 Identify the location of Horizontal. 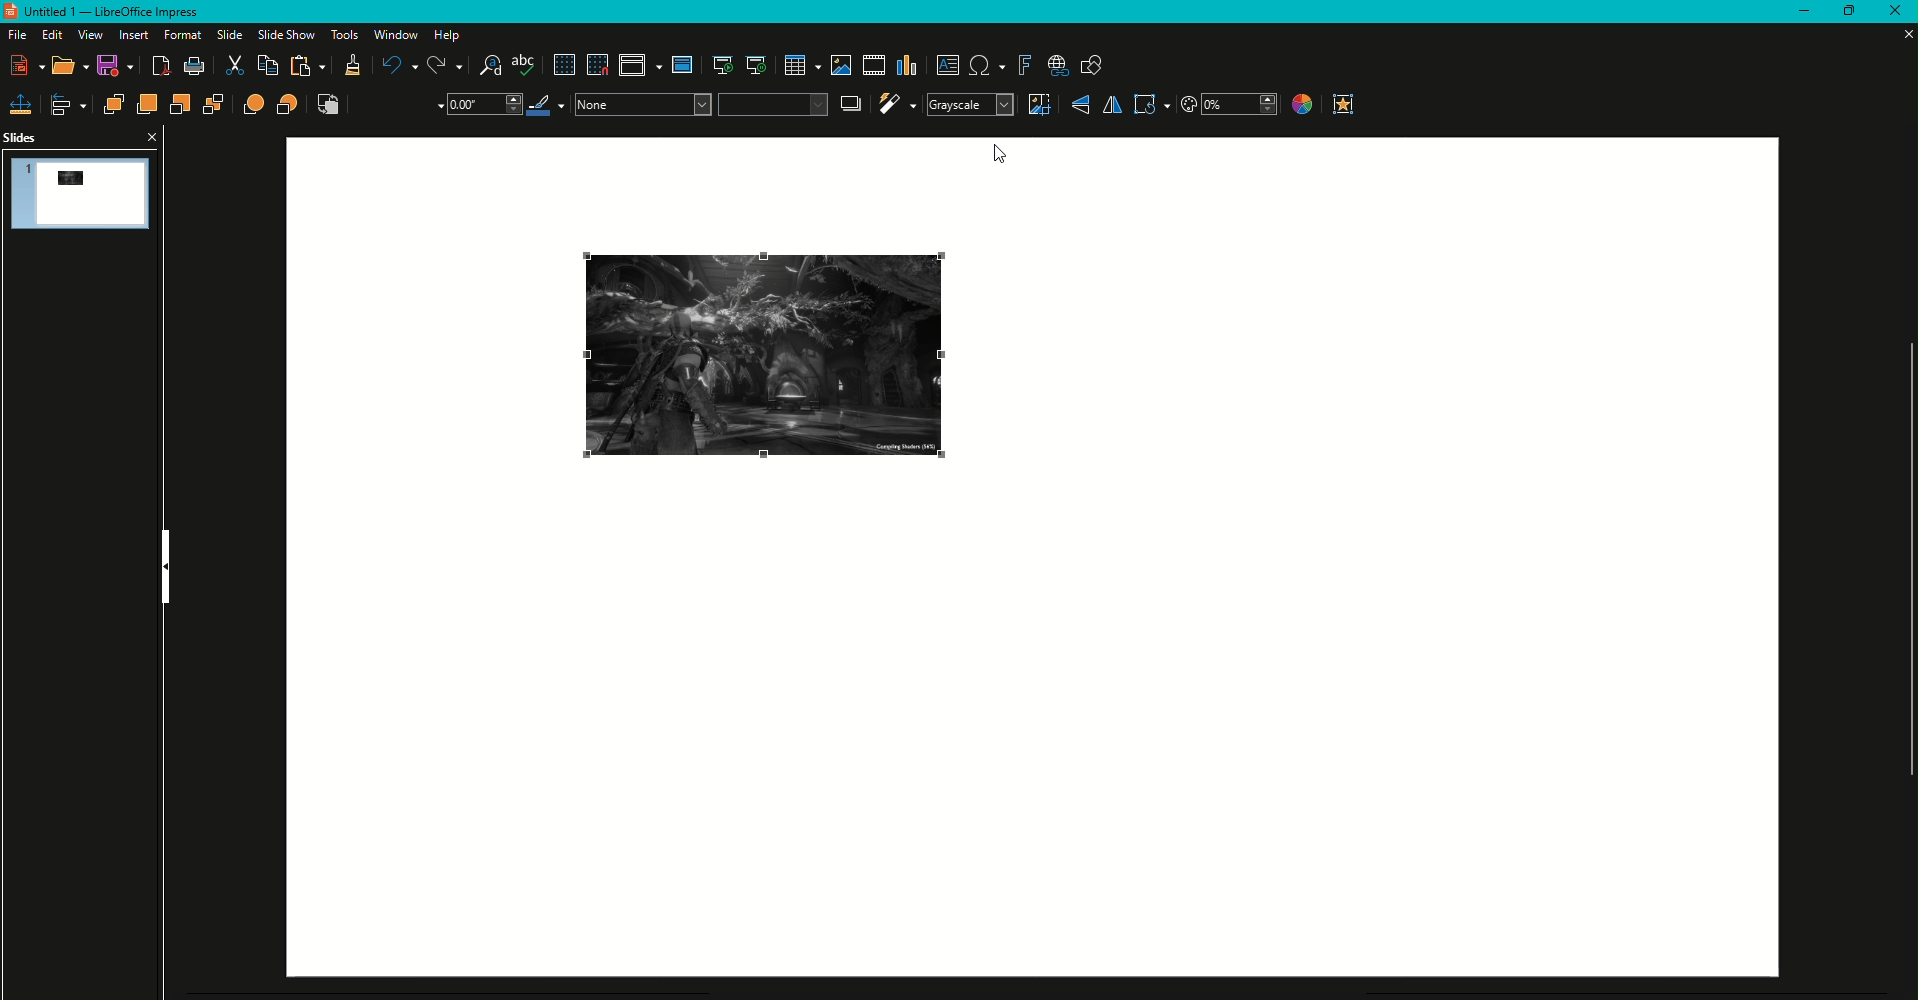
(1111, 105).